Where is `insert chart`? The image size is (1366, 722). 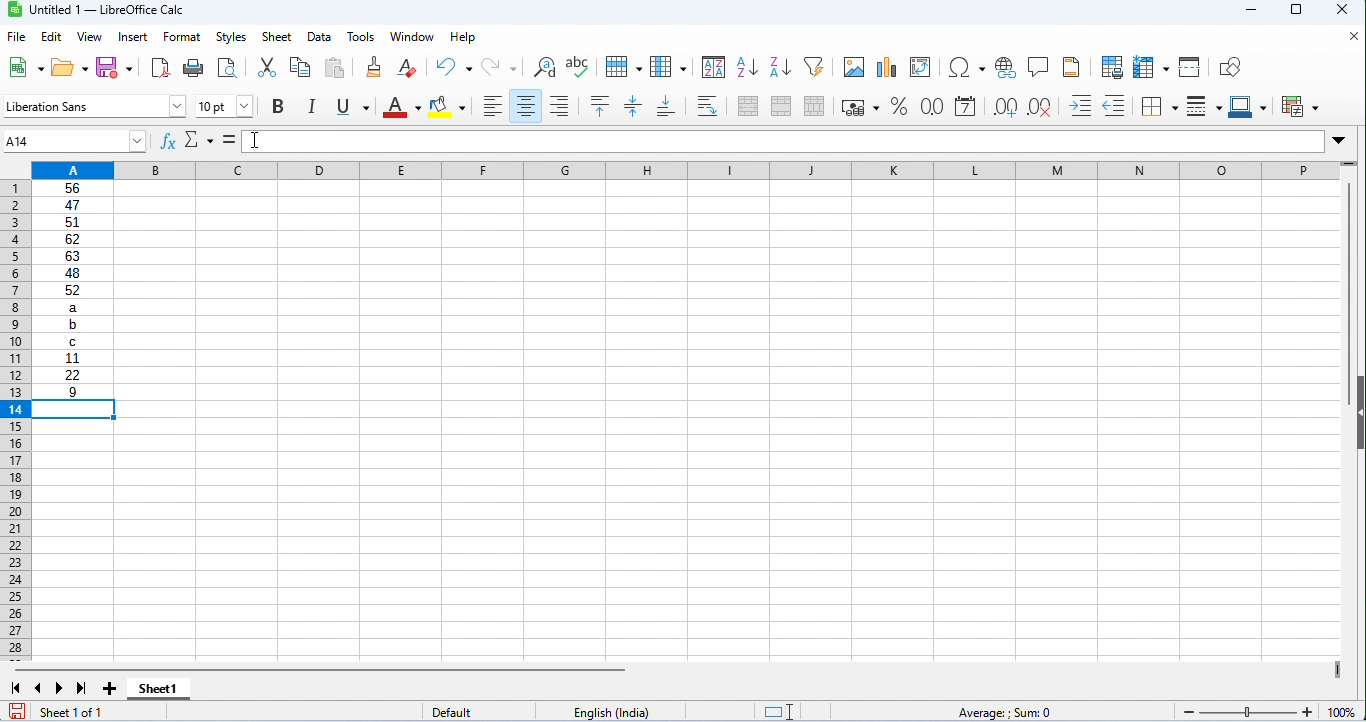
insert chart is located at coordinates (885, 68).